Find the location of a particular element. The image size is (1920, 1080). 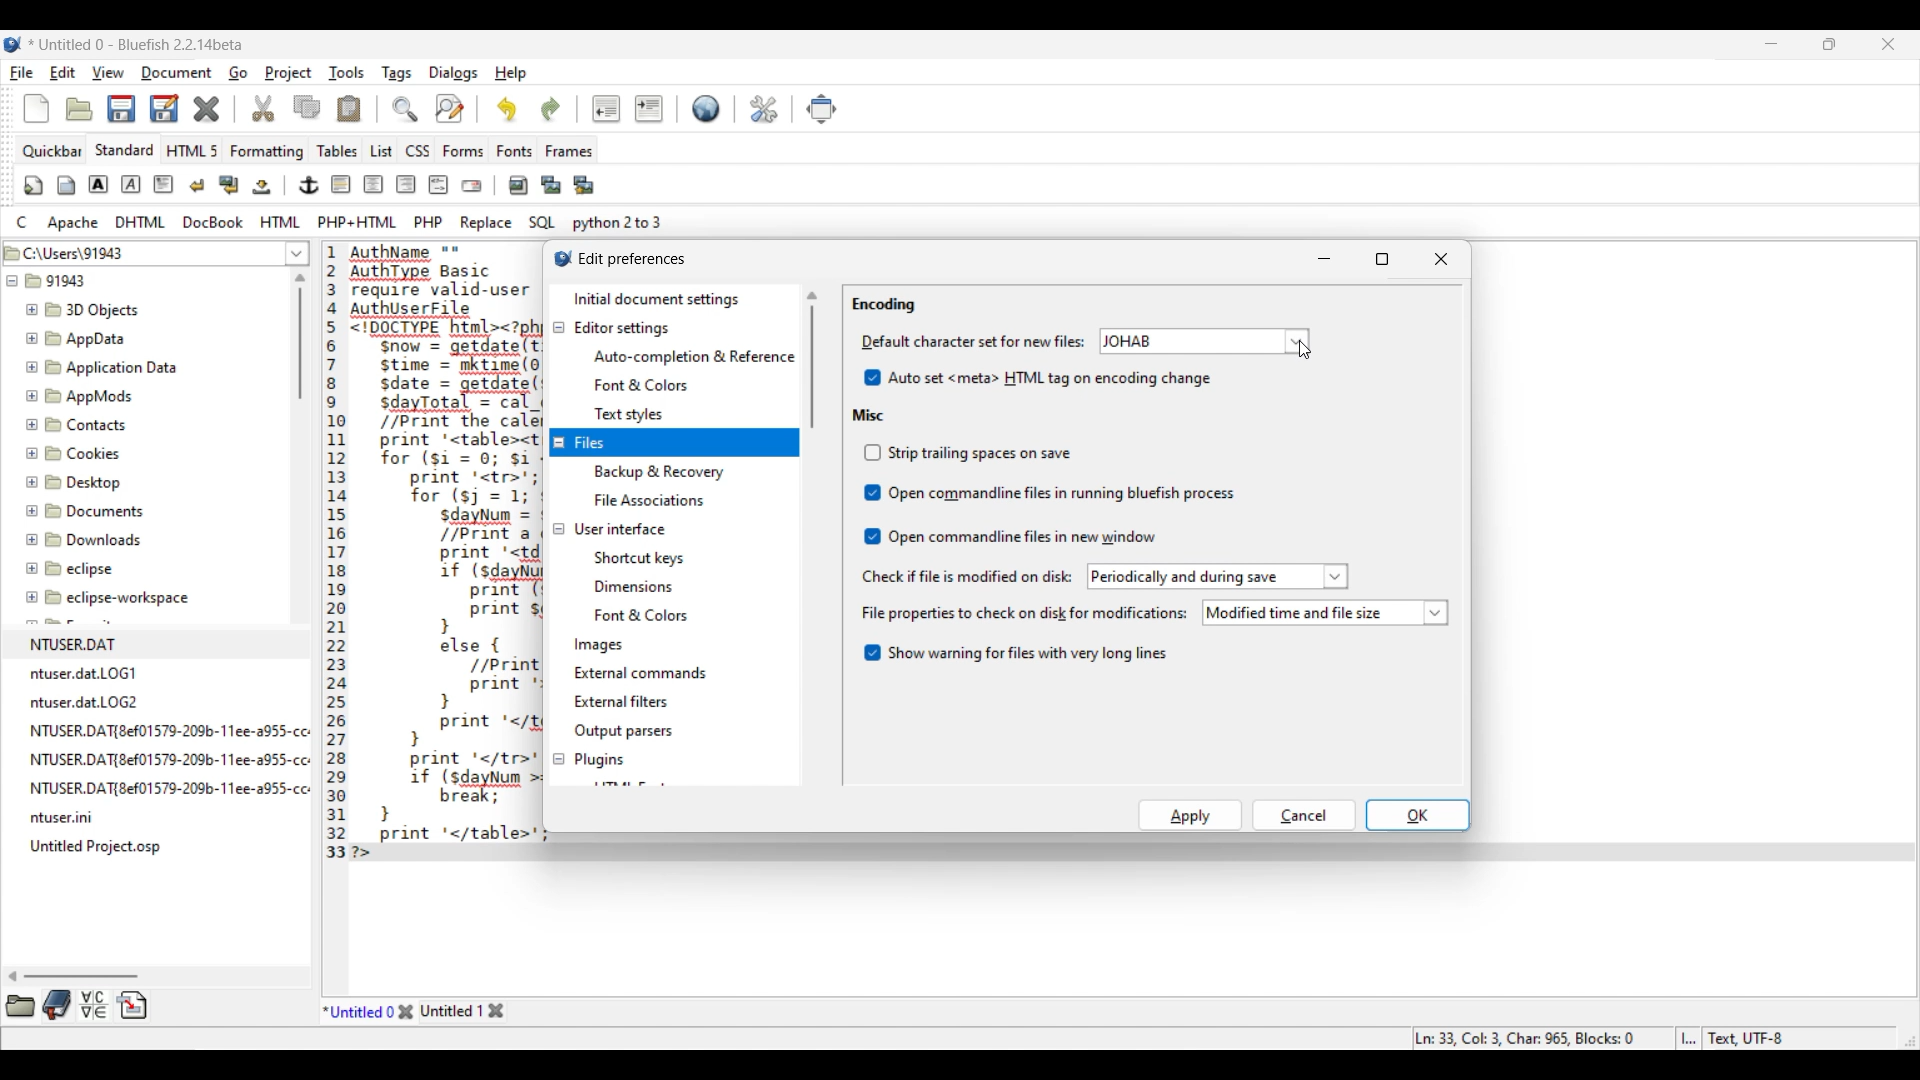

Standard is located at coordinates (125, 150).